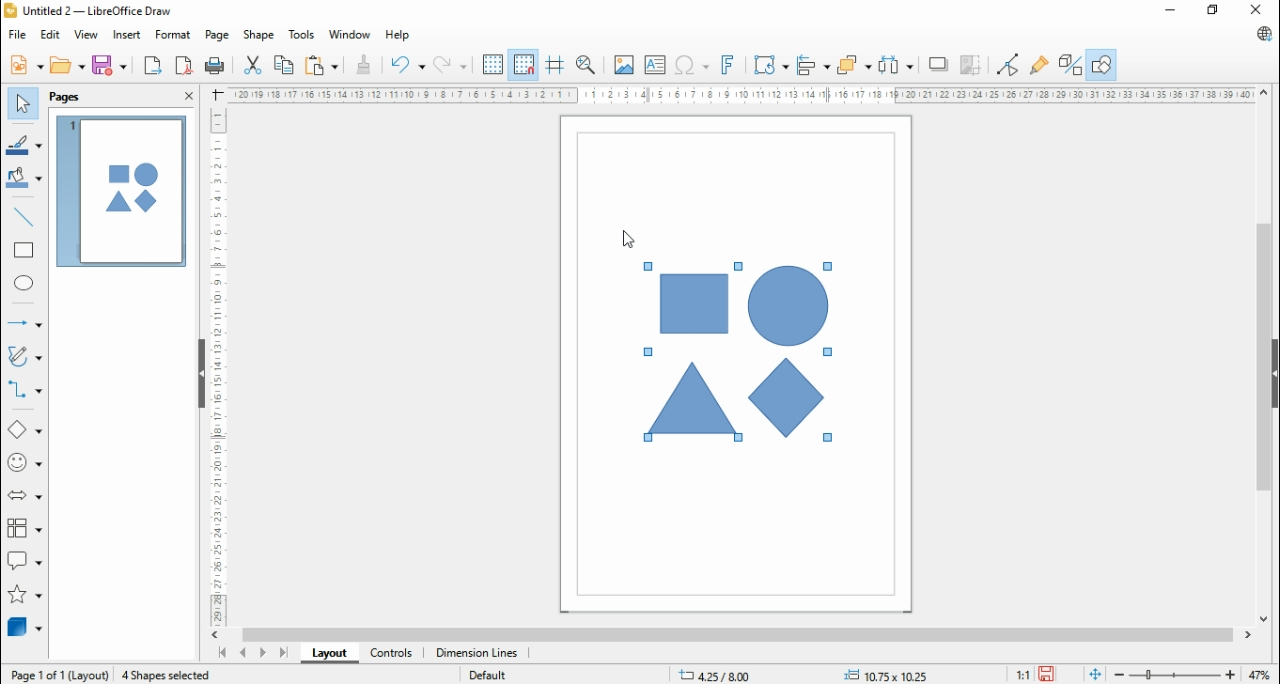 The image size is (1280, 684). I want to click on shape 2, so click(692, 399).